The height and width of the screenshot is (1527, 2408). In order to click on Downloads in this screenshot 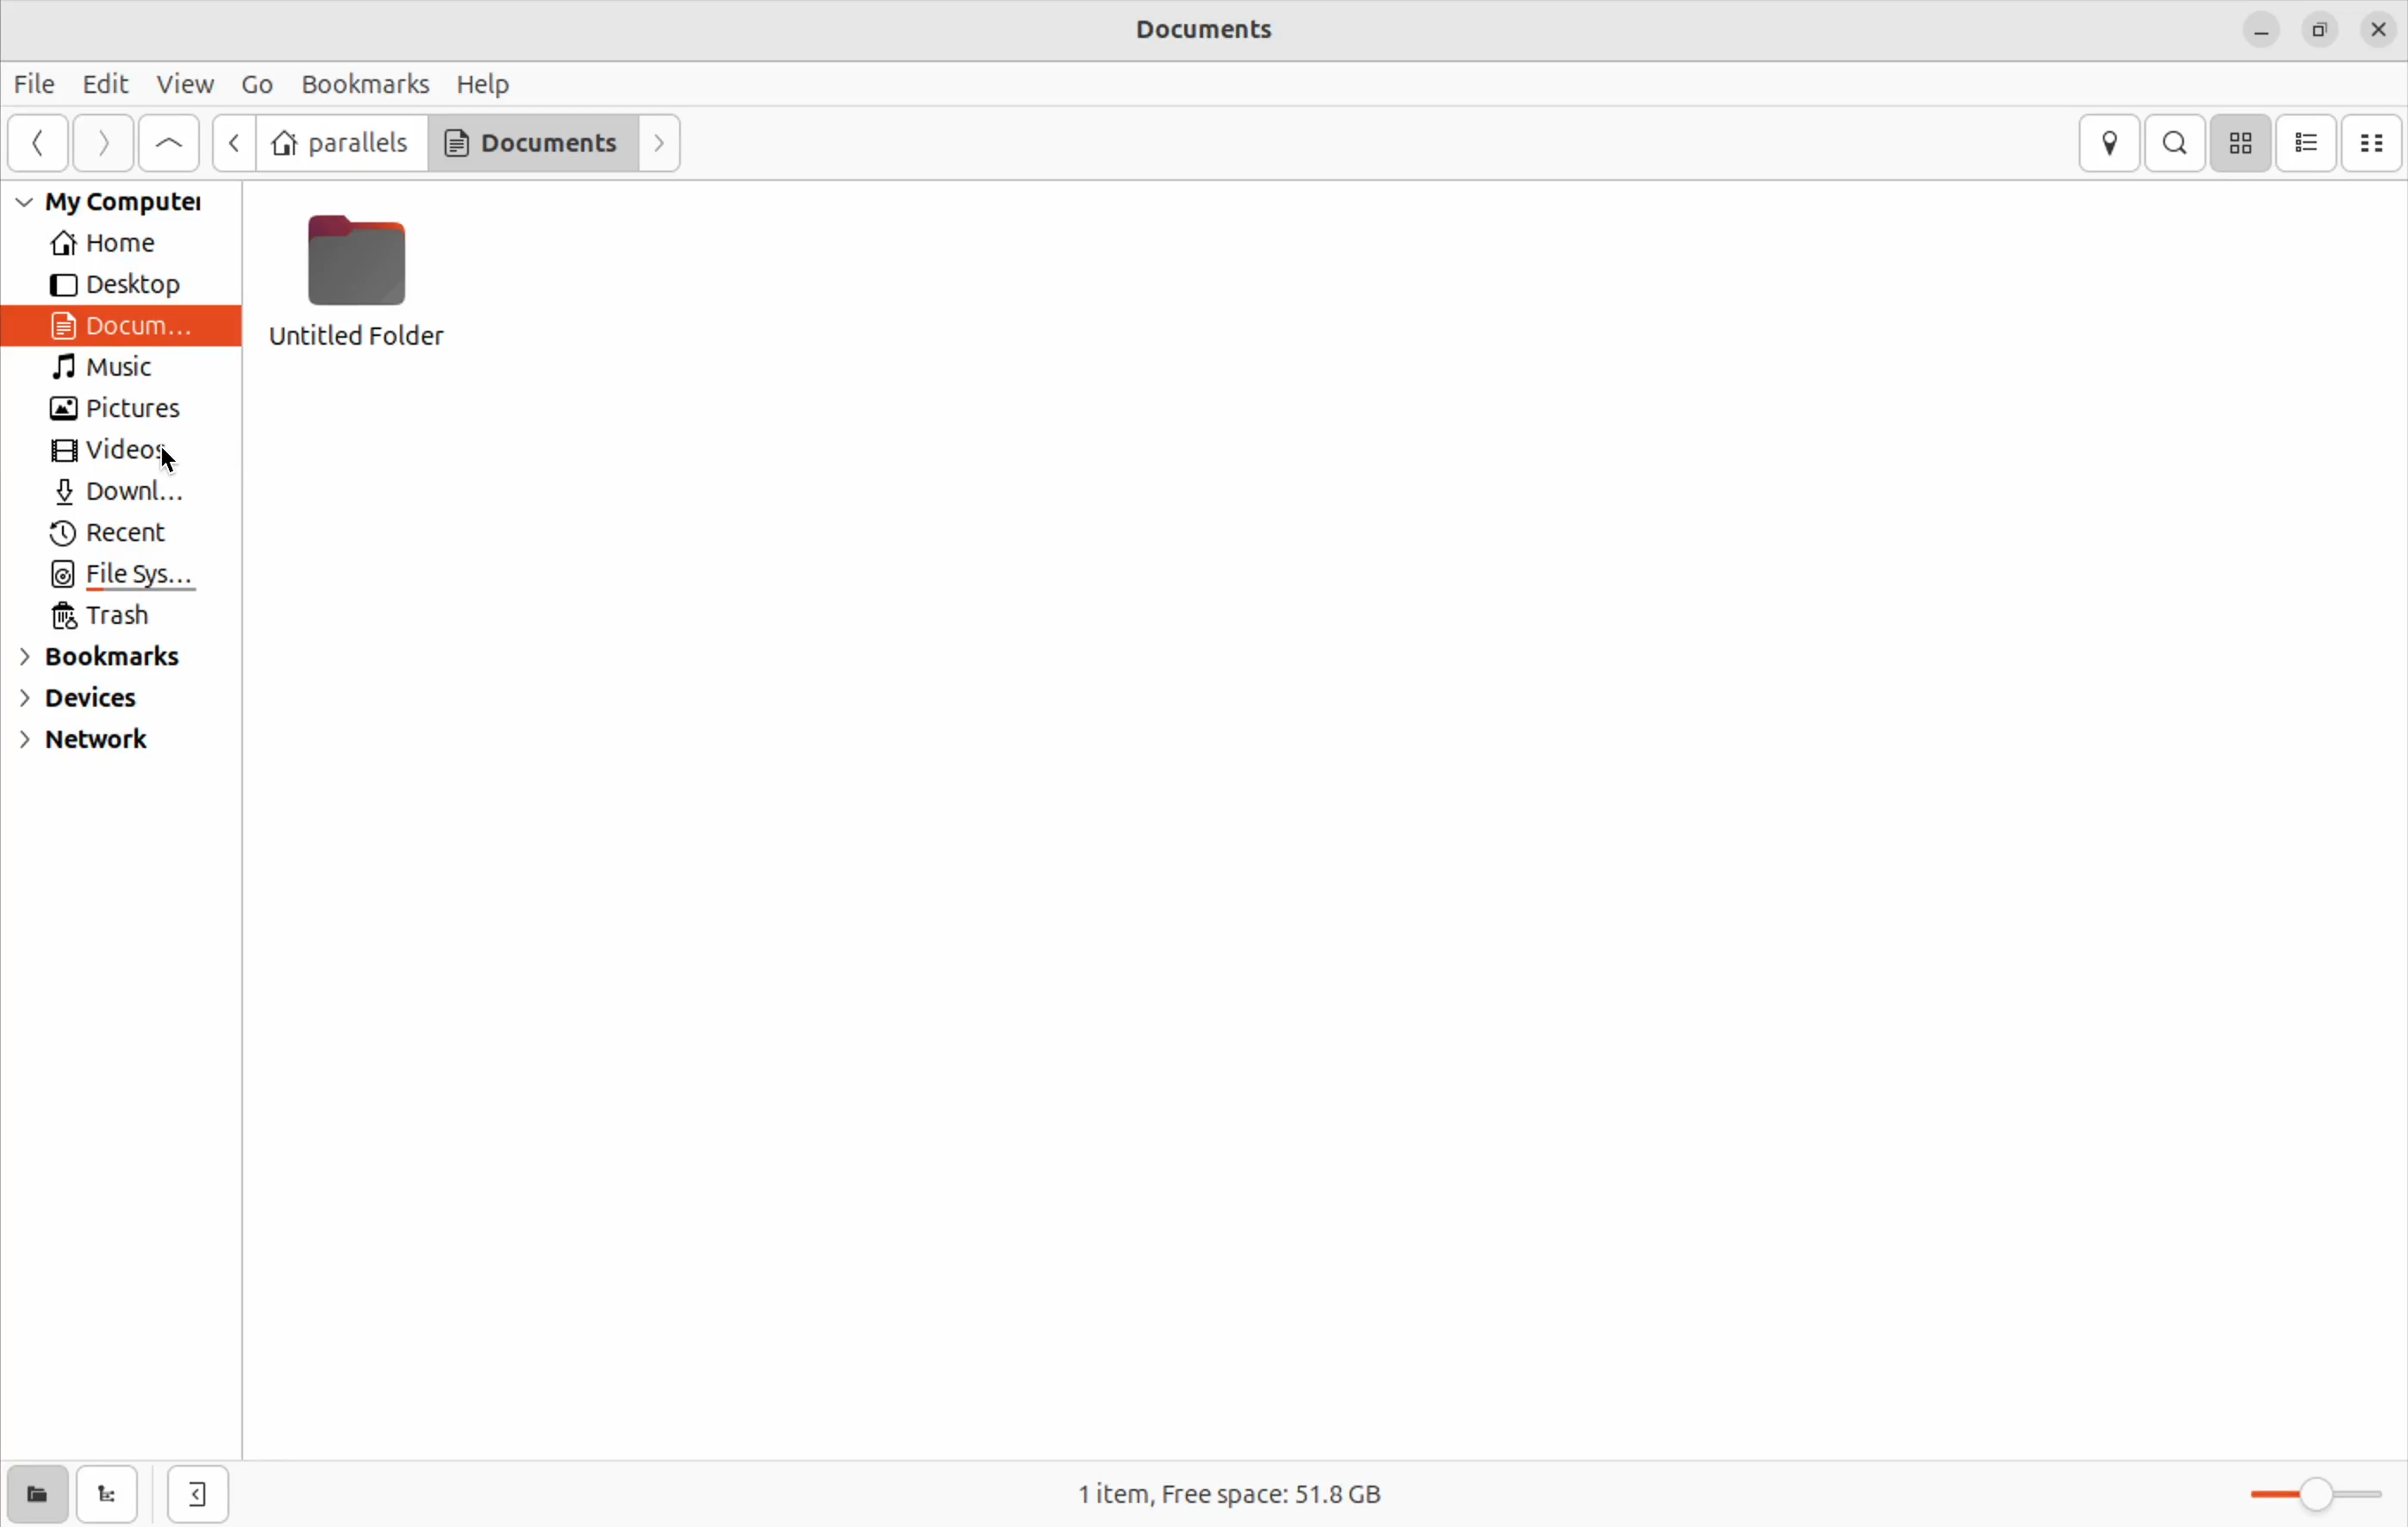, I will do `click(121, 495)`.